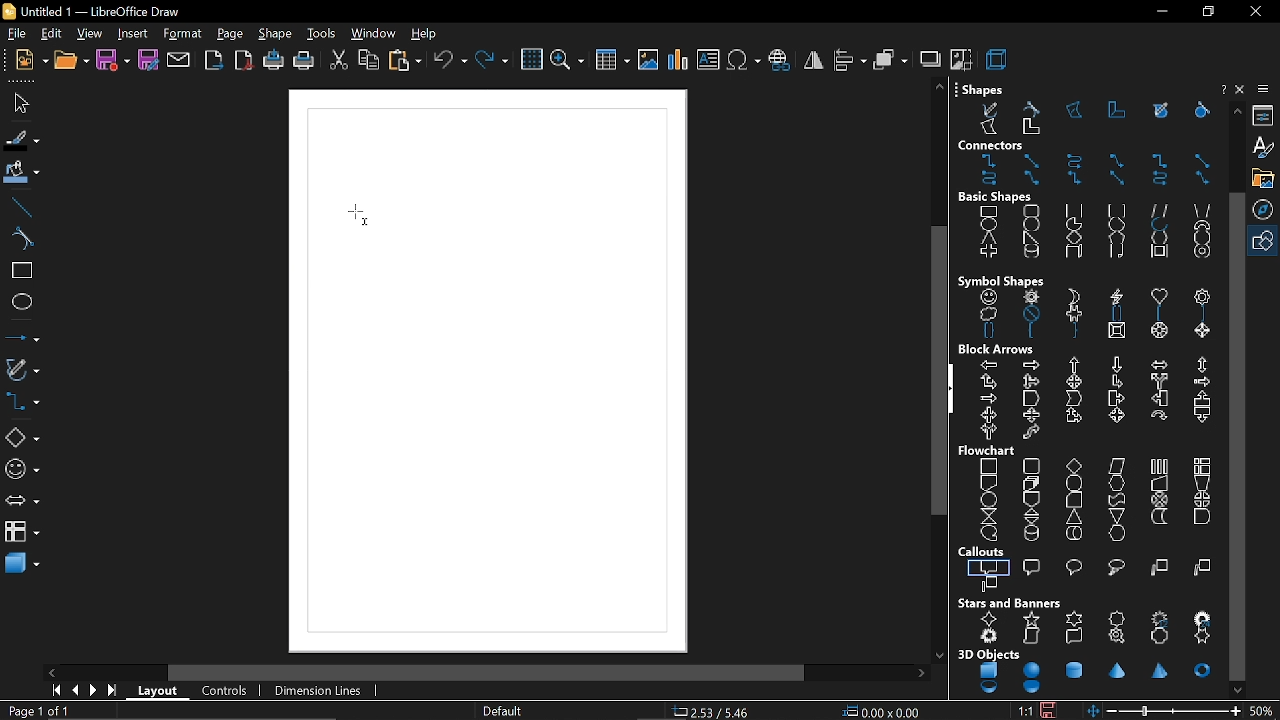 This screenshot has height=720, width=1280. Describe the element at coordinates (814, 61) in the screenshot. I see `flip` at that location.